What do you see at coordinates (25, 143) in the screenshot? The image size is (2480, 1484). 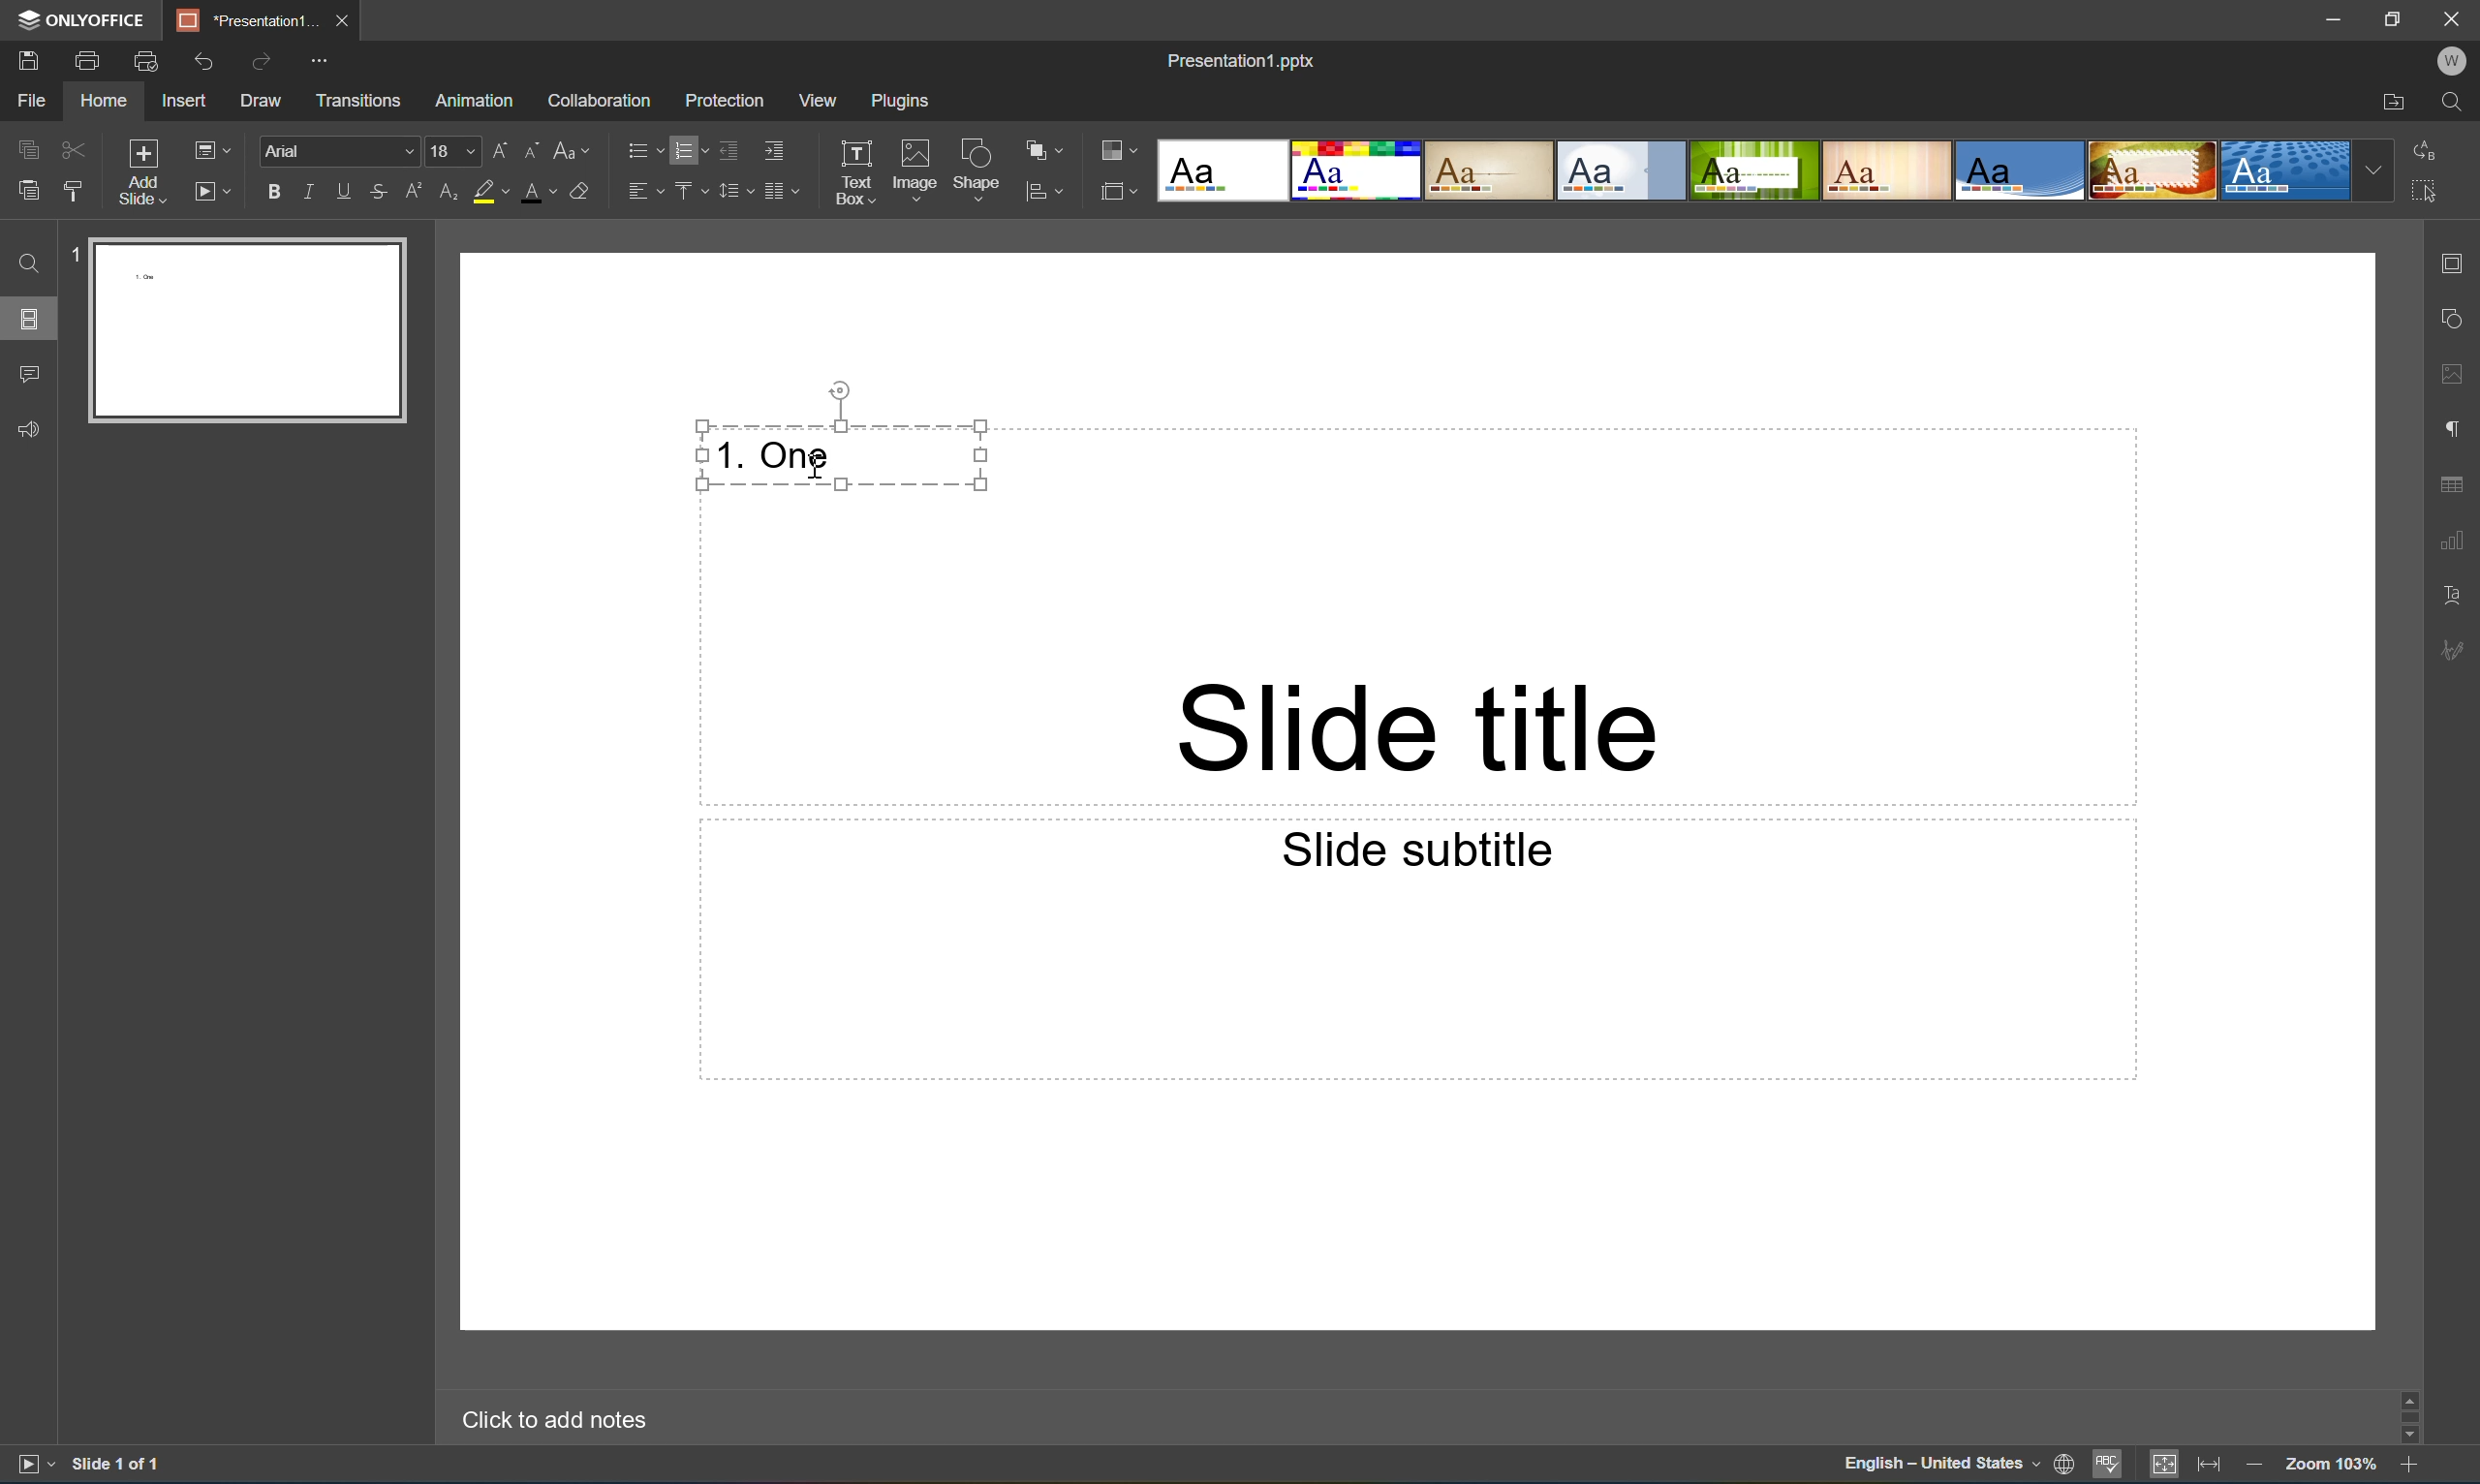 I see `Copy` at bounding box center [25, 143].